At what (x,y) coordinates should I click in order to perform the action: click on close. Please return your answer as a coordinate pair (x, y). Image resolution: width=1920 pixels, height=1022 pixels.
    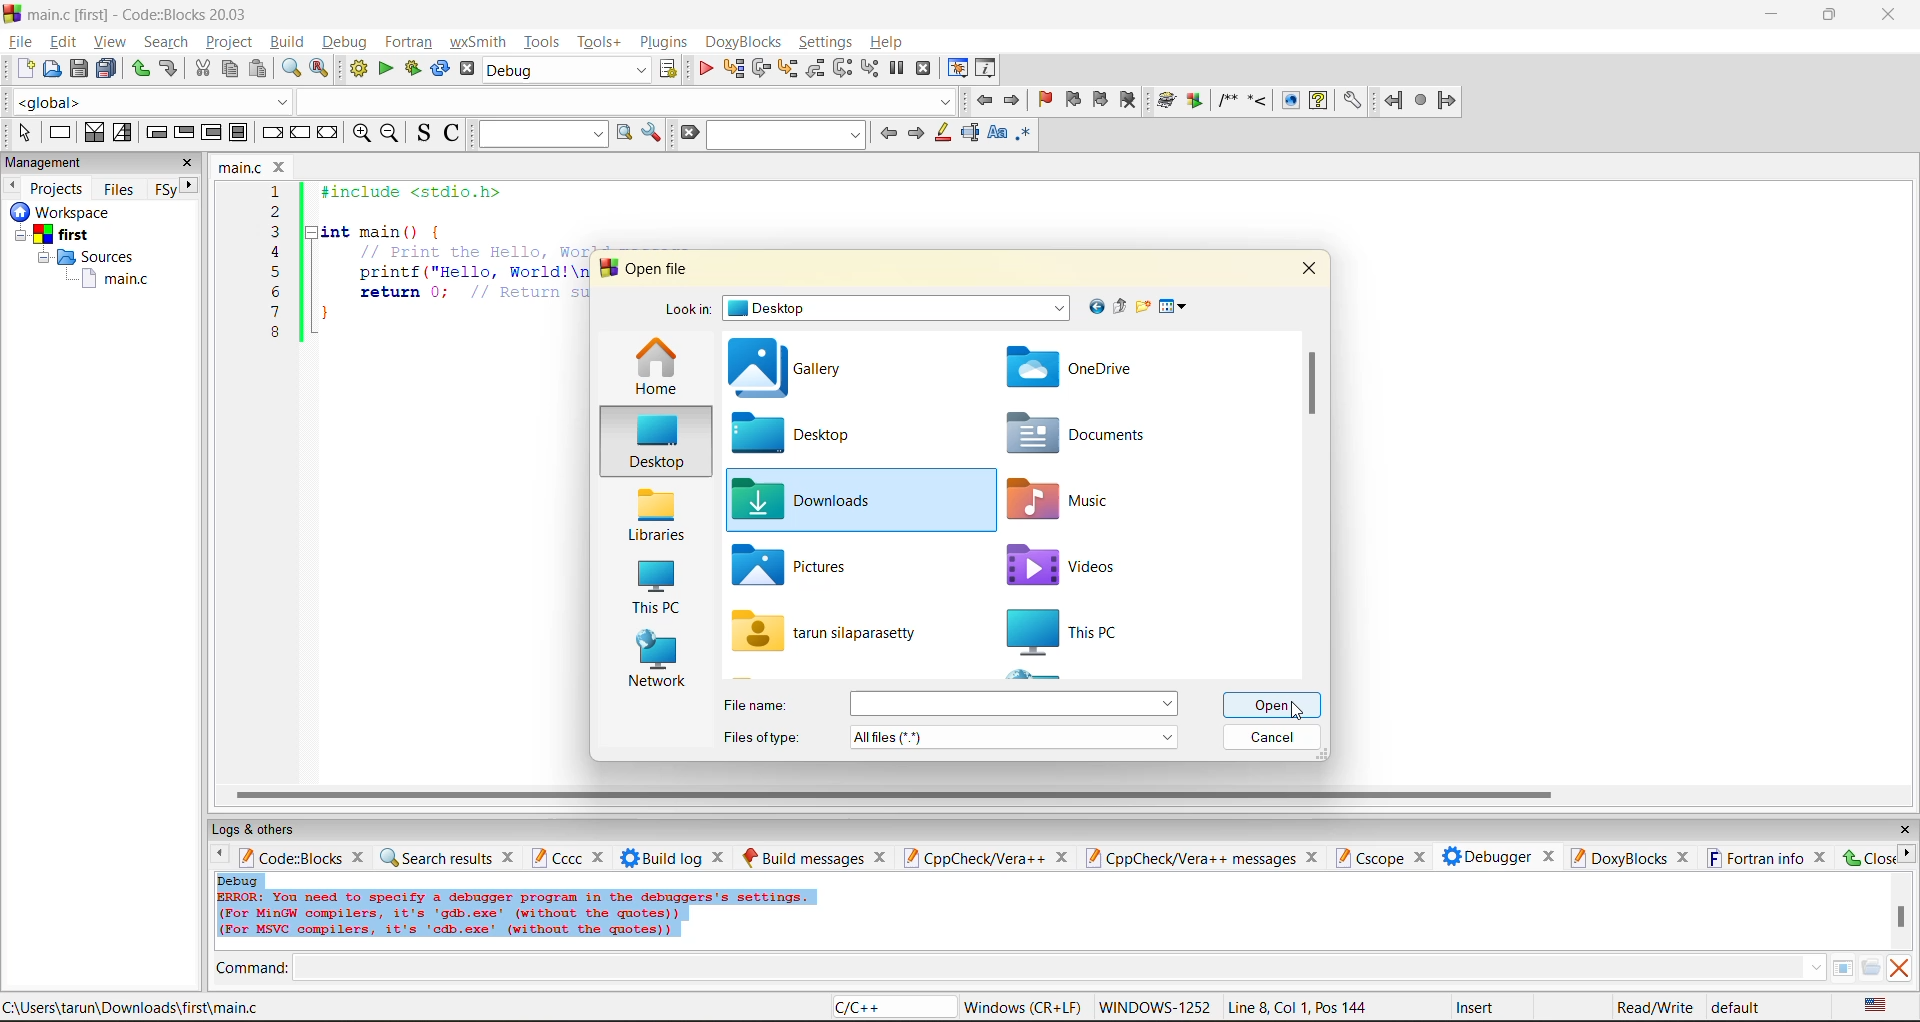
    Looking at the image, I should click on (1315, 857).